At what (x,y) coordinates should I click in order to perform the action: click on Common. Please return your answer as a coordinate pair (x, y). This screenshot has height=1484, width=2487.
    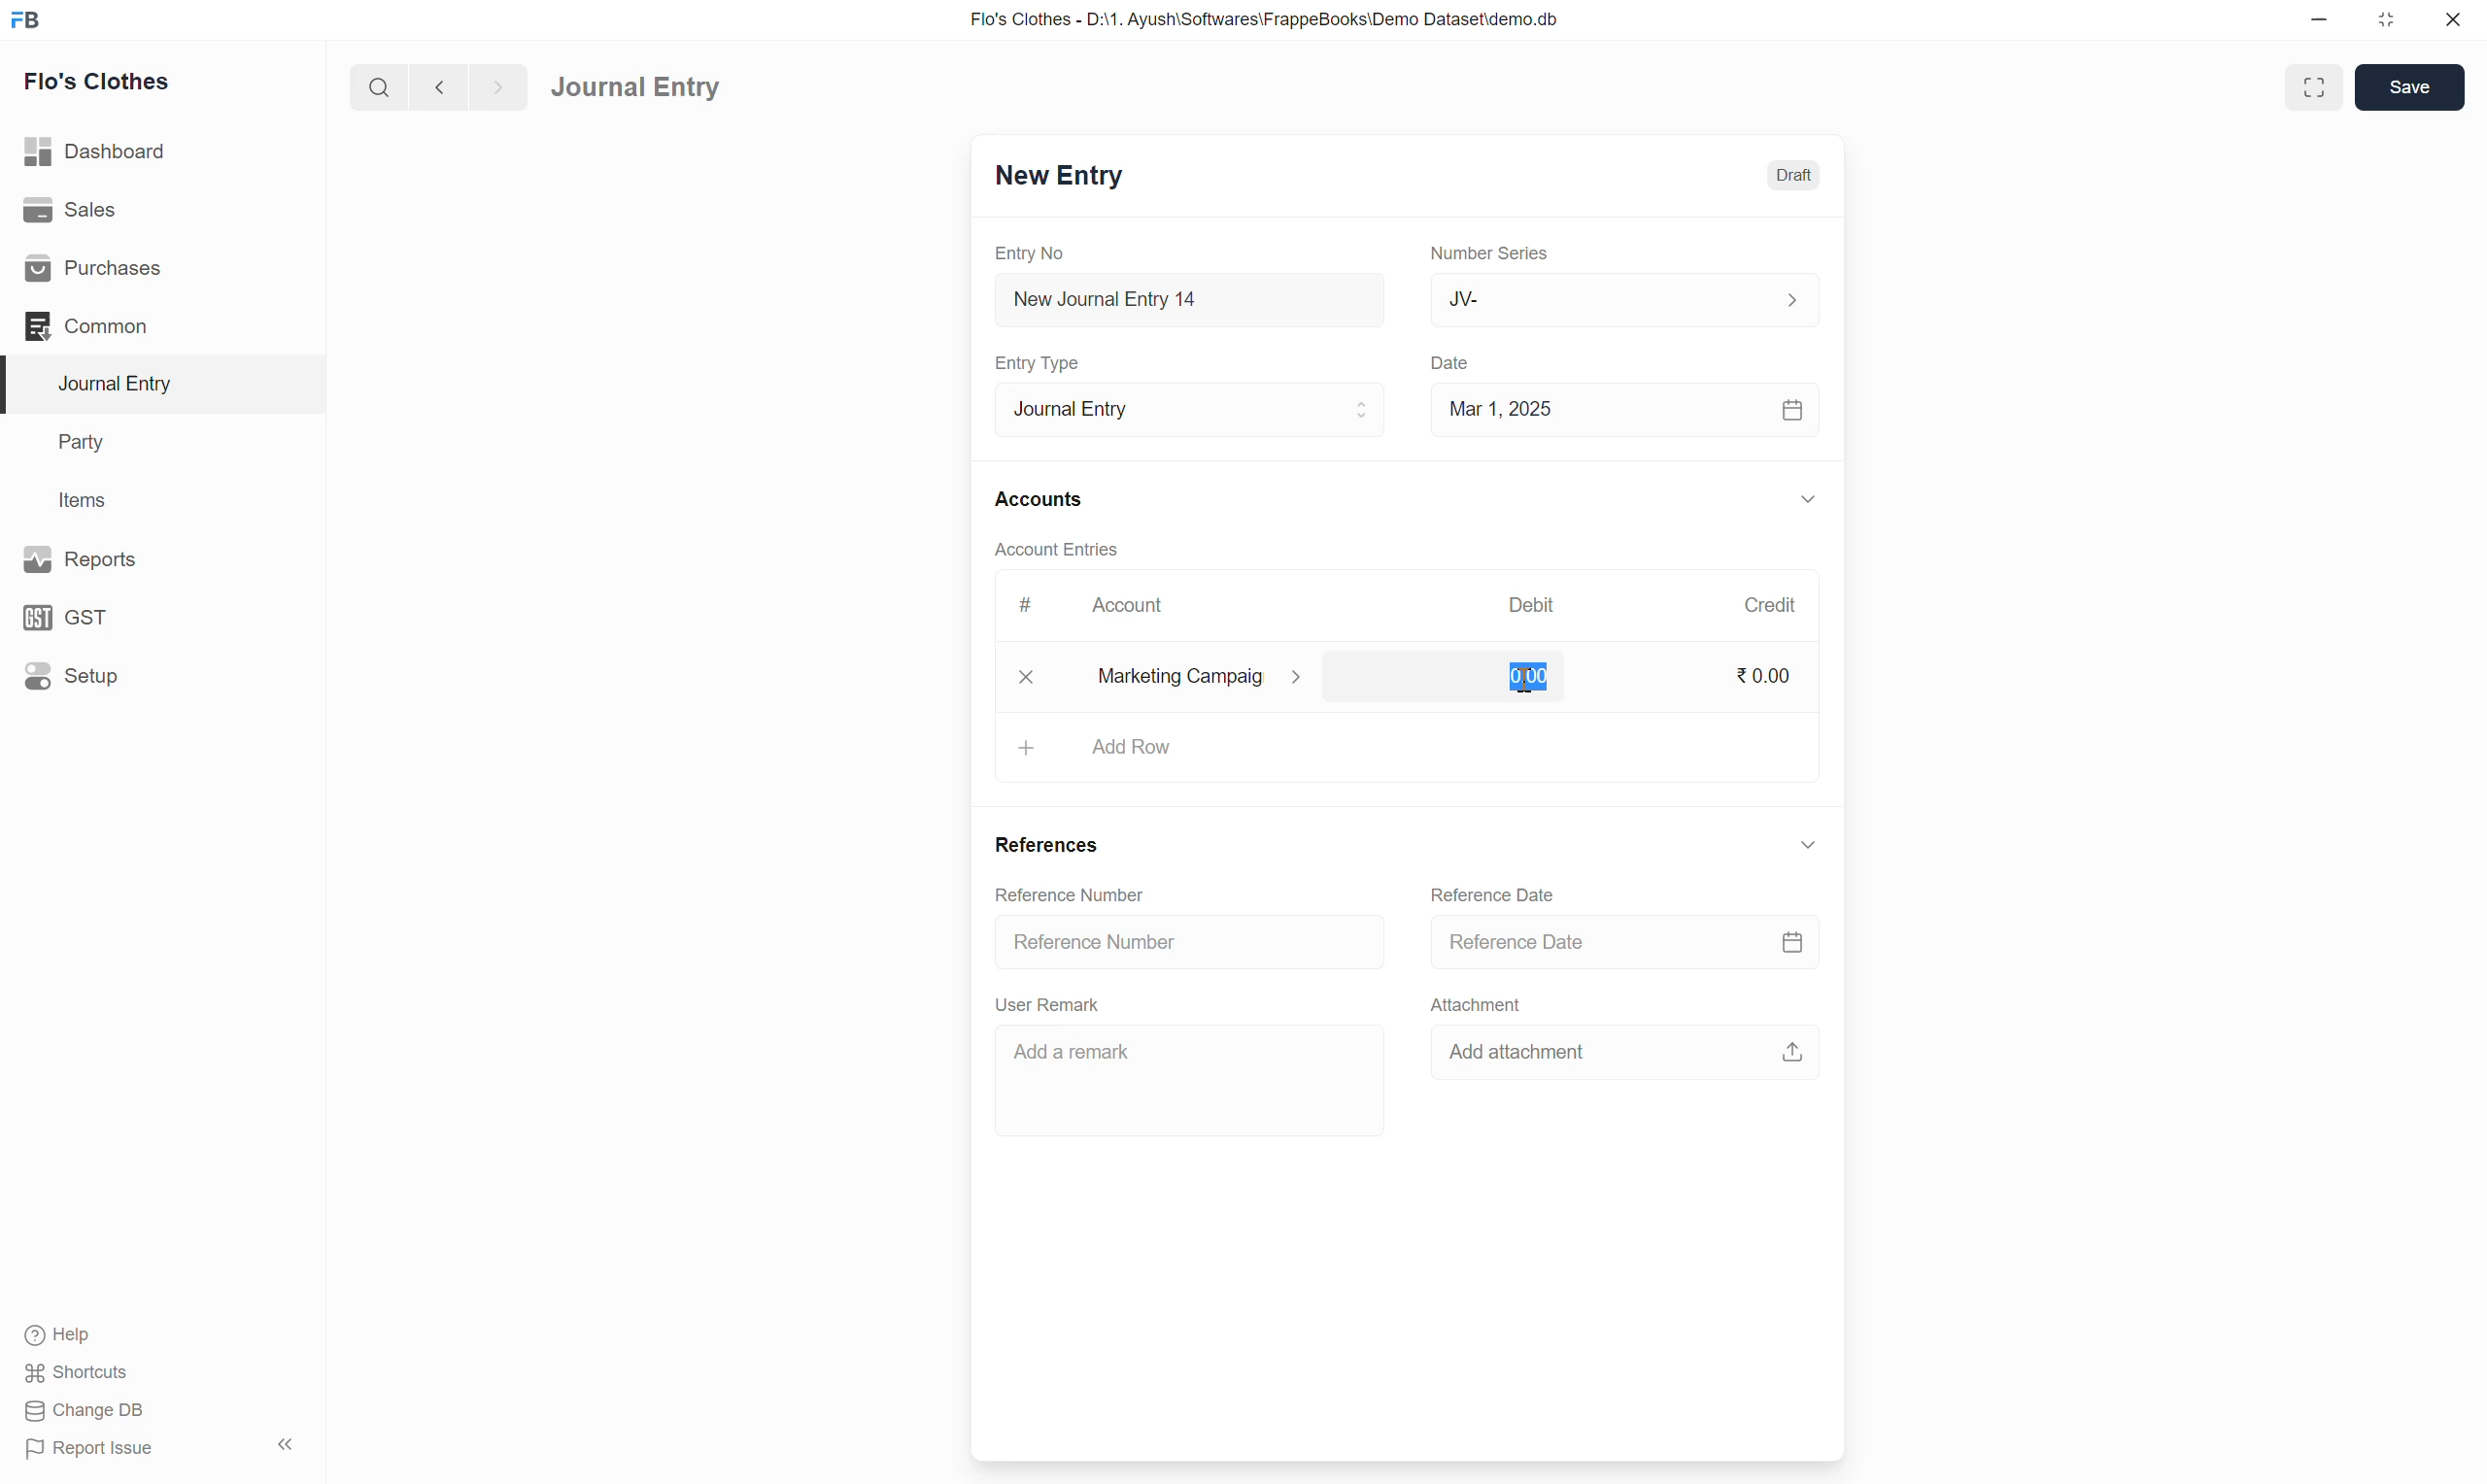
    Looking at the image, I should click on (88, 326).